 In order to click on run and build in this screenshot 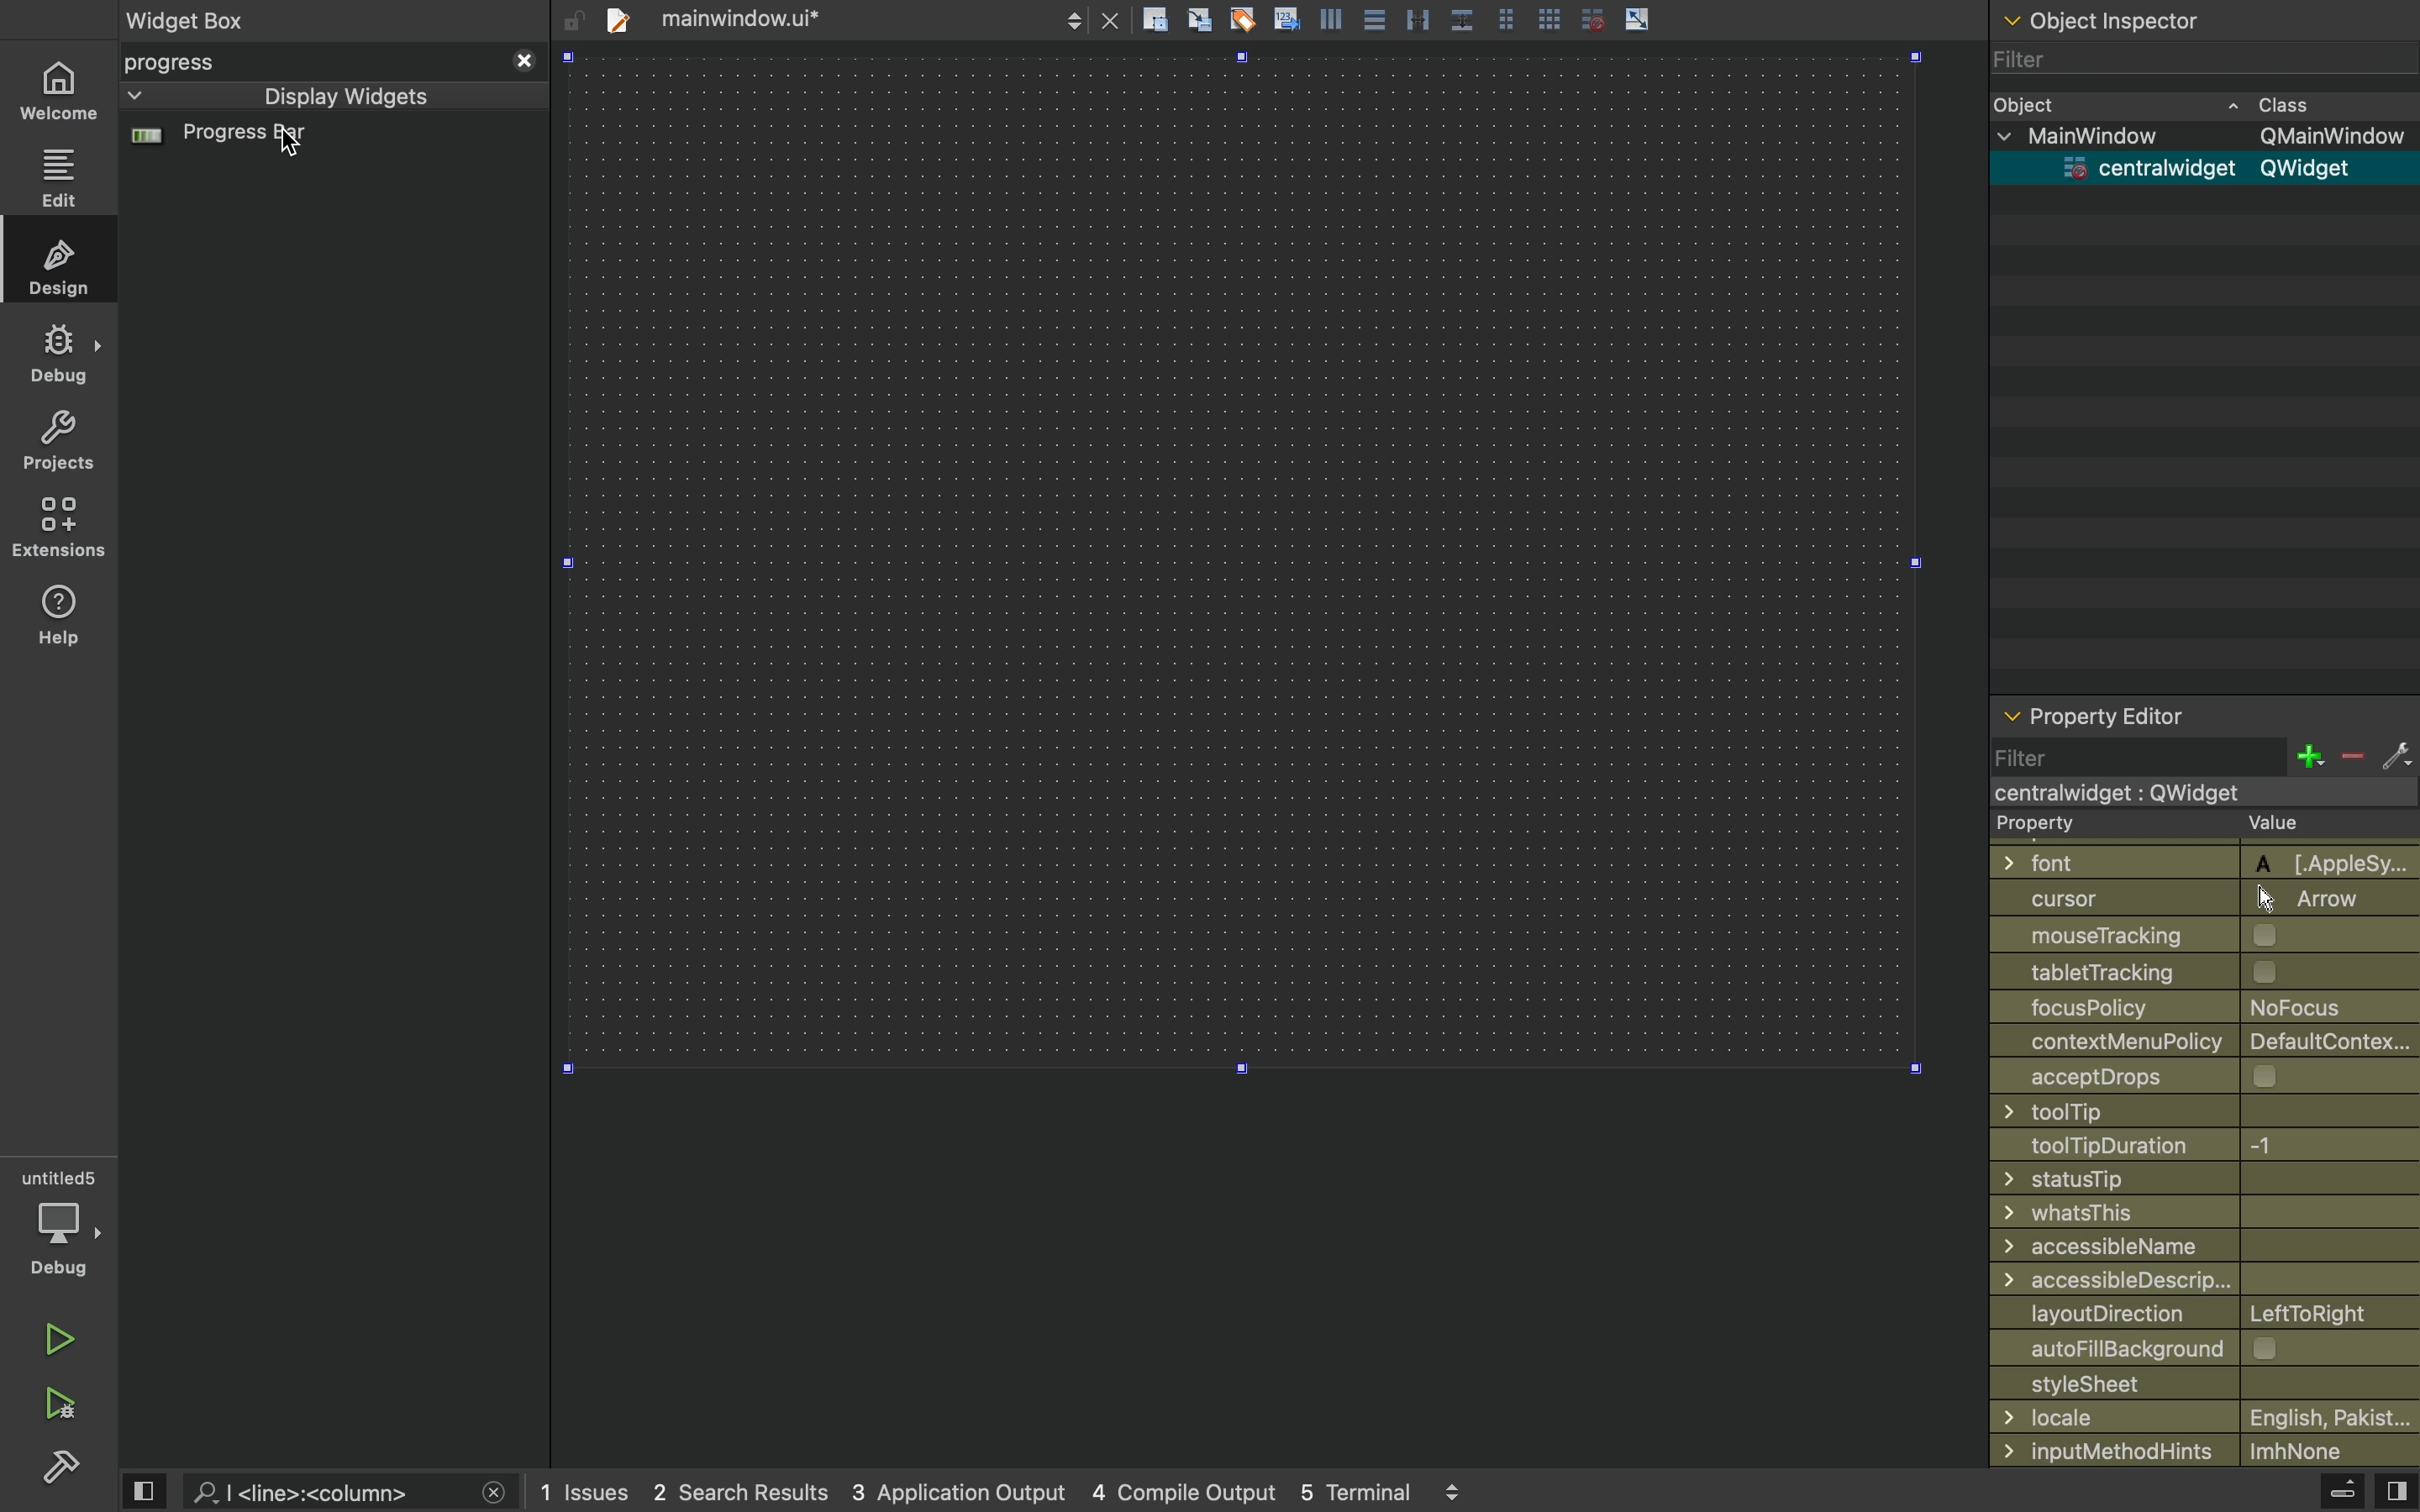, I will do `click(58, 1404)`.